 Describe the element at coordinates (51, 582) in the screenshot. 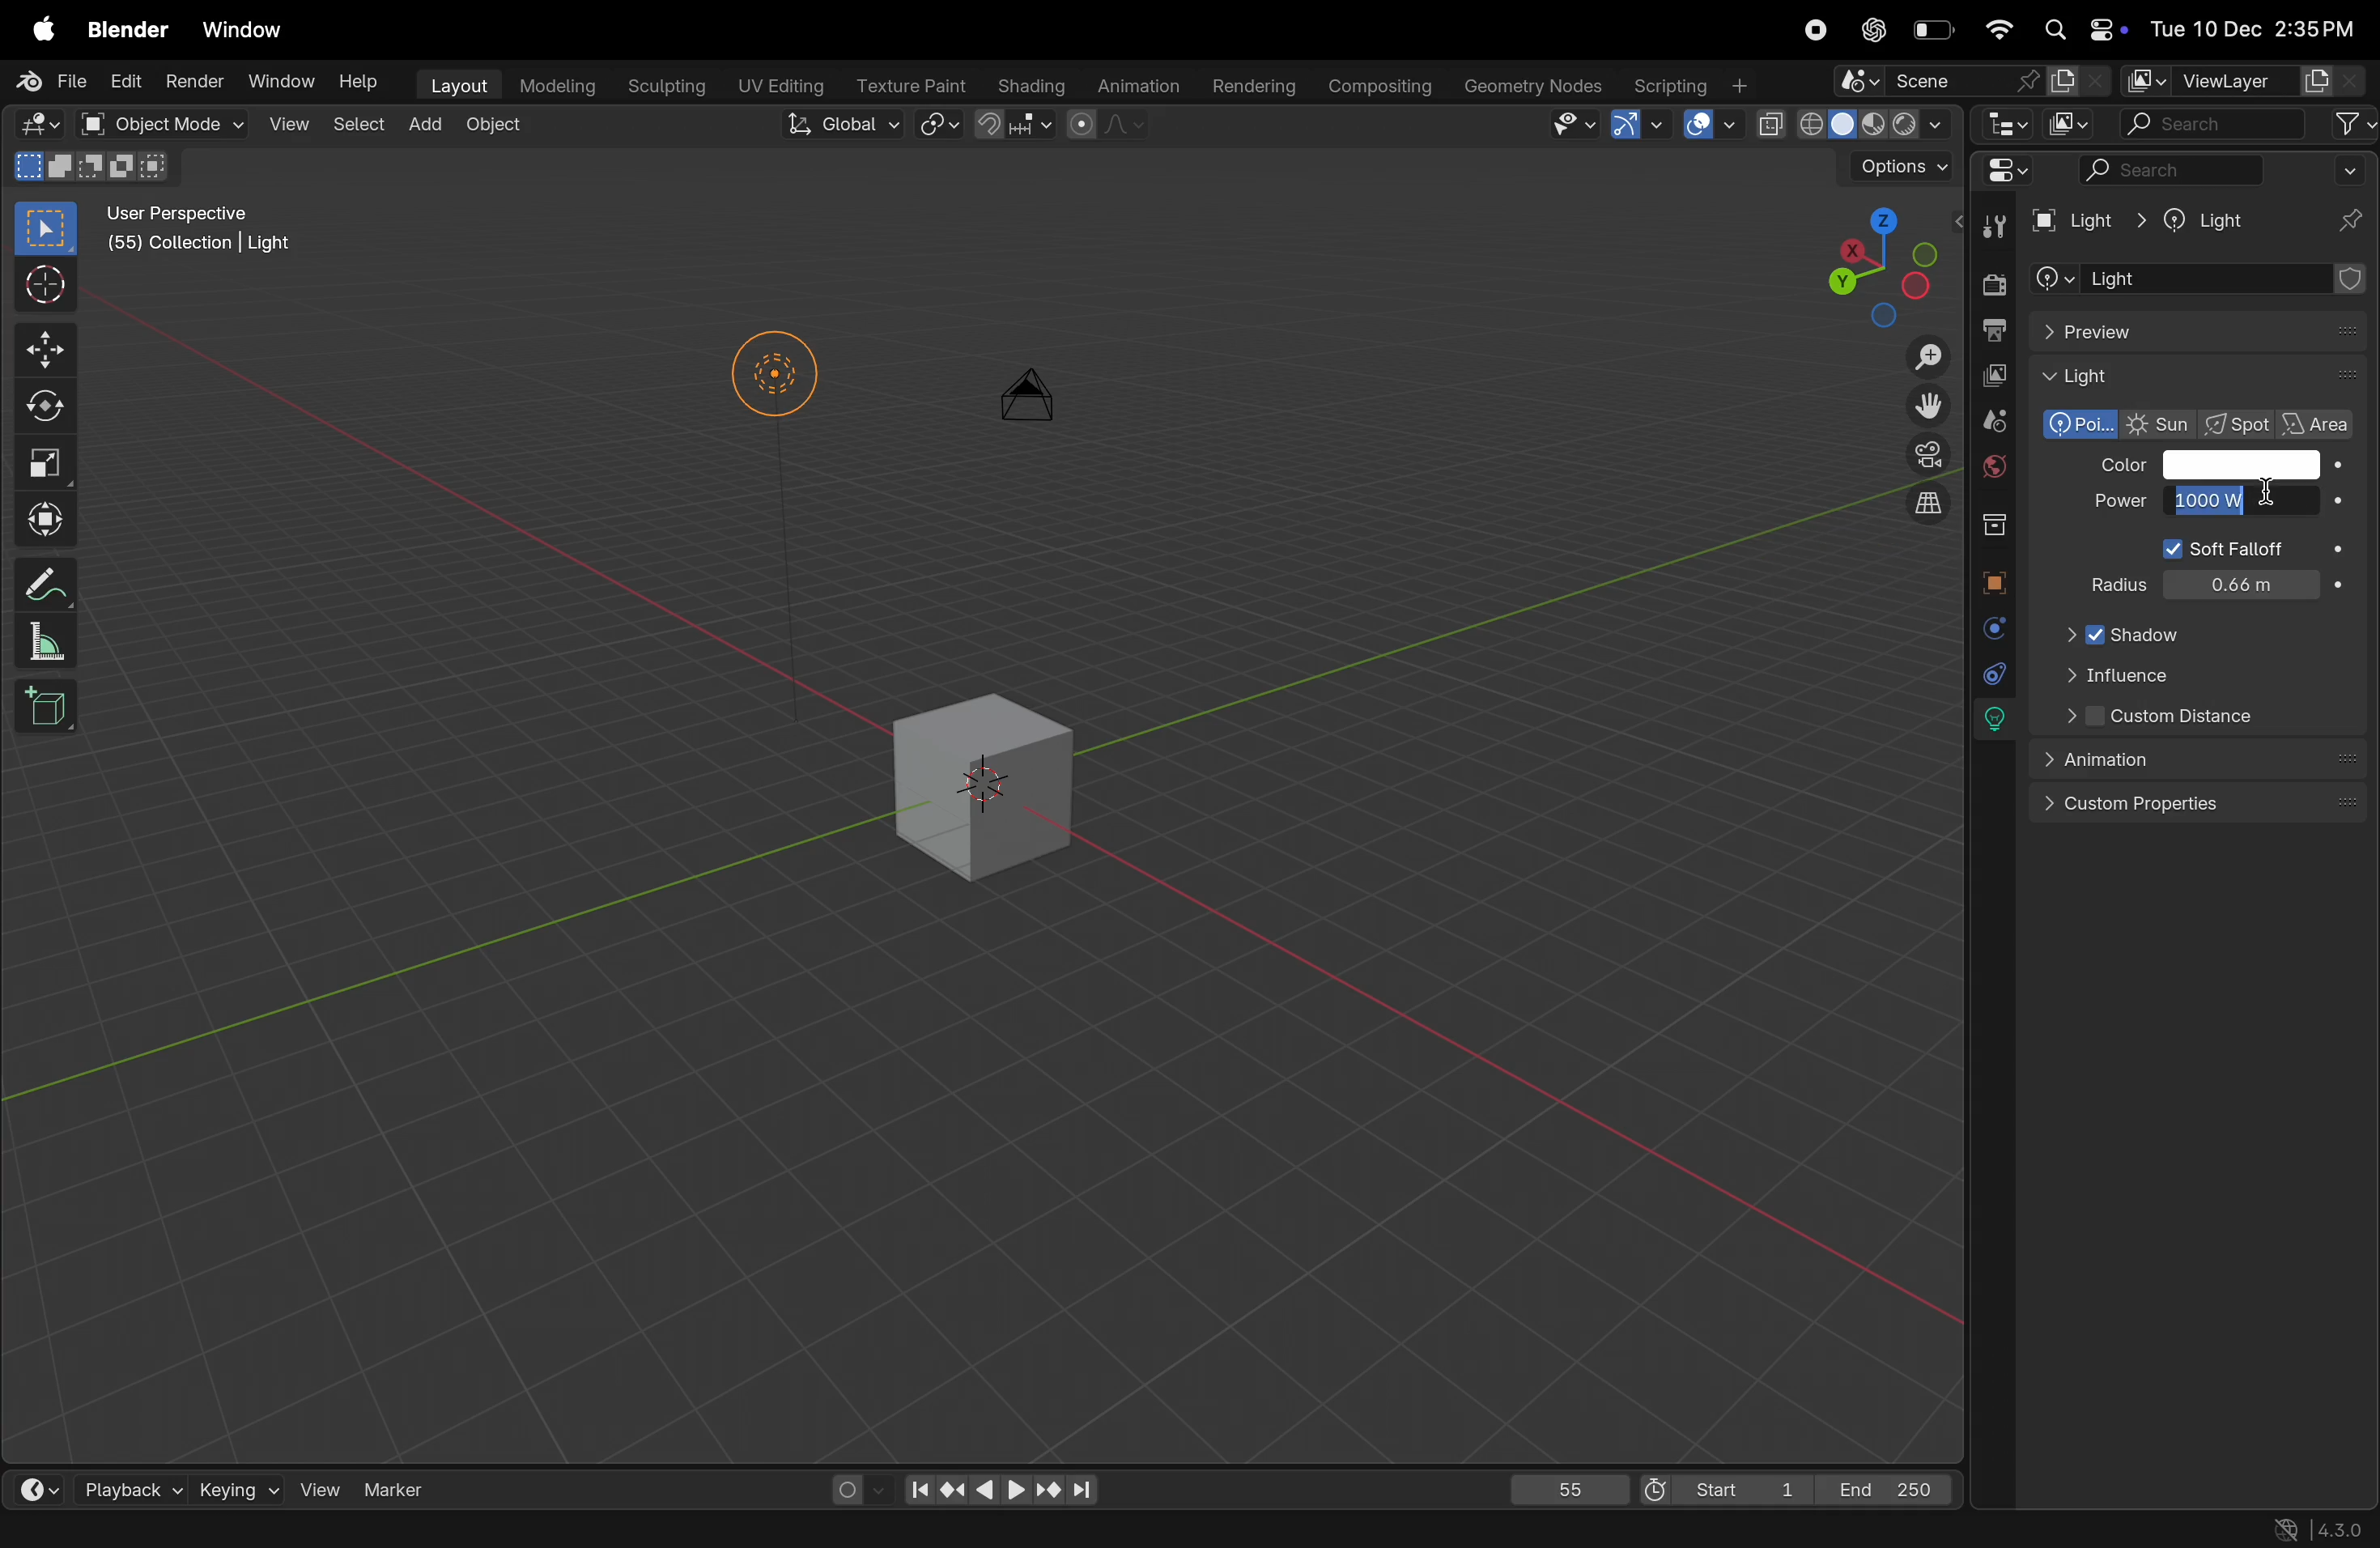

I see `annotate` at that location.